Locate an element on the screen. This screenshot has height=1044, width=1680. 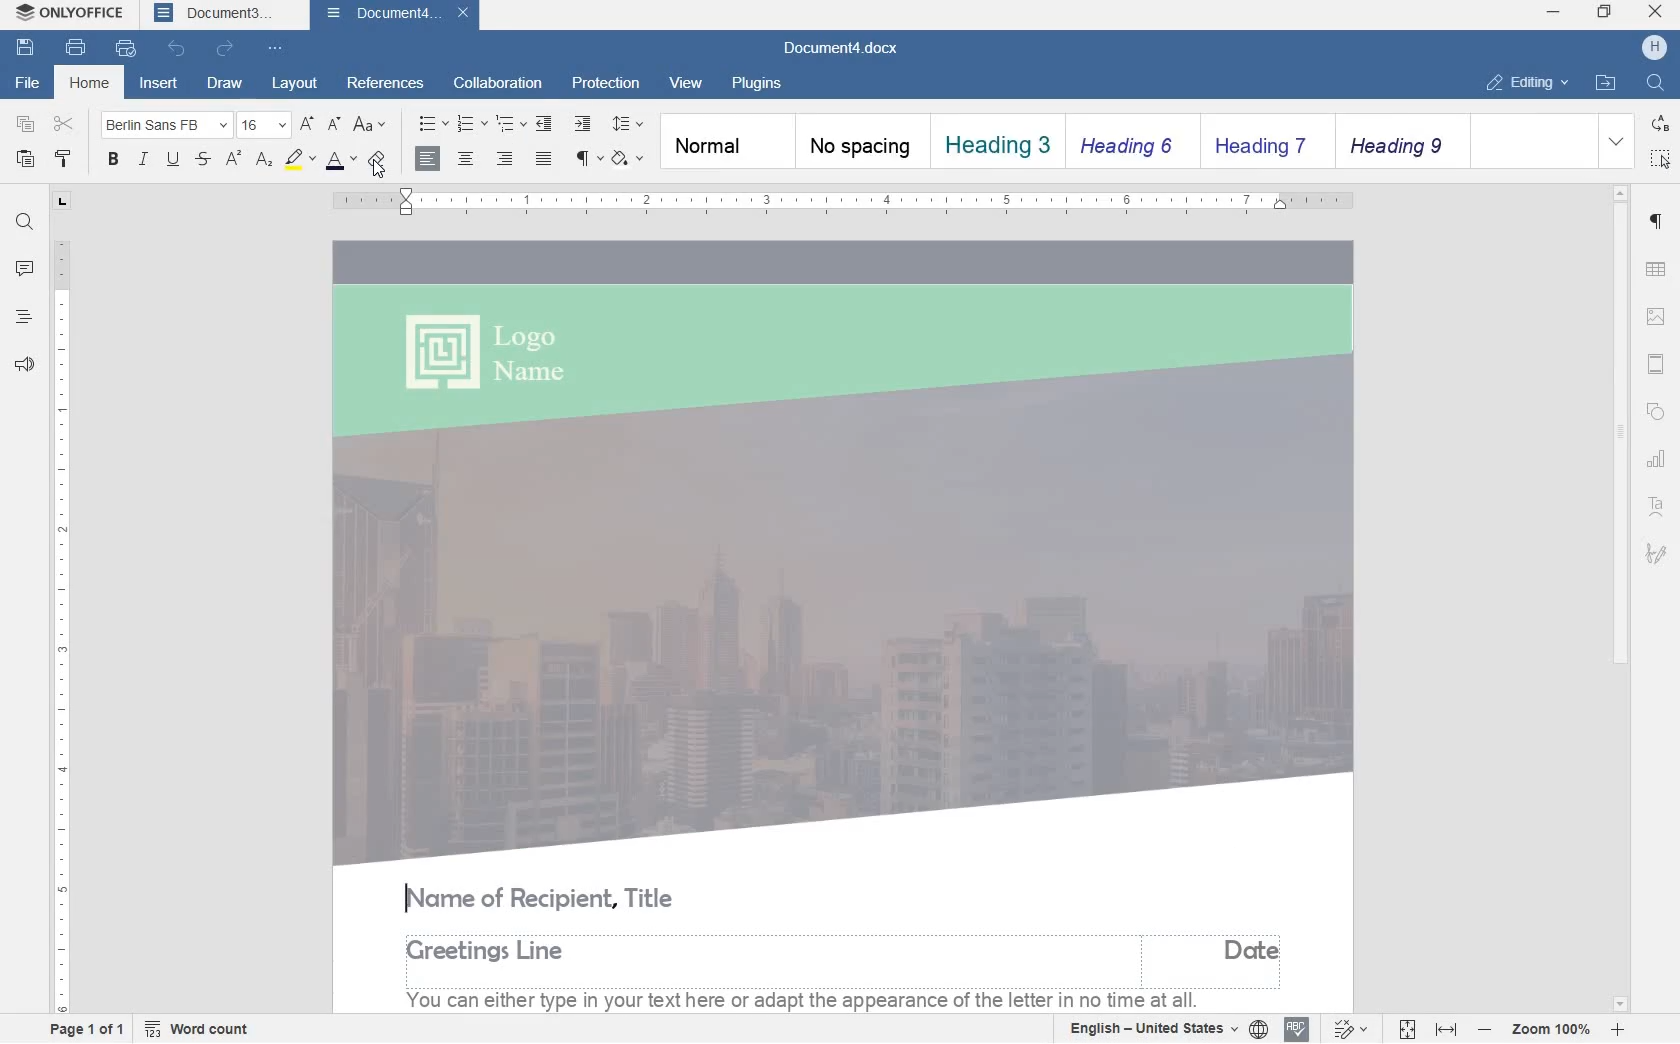
font name is located at coordinates (164, 125).